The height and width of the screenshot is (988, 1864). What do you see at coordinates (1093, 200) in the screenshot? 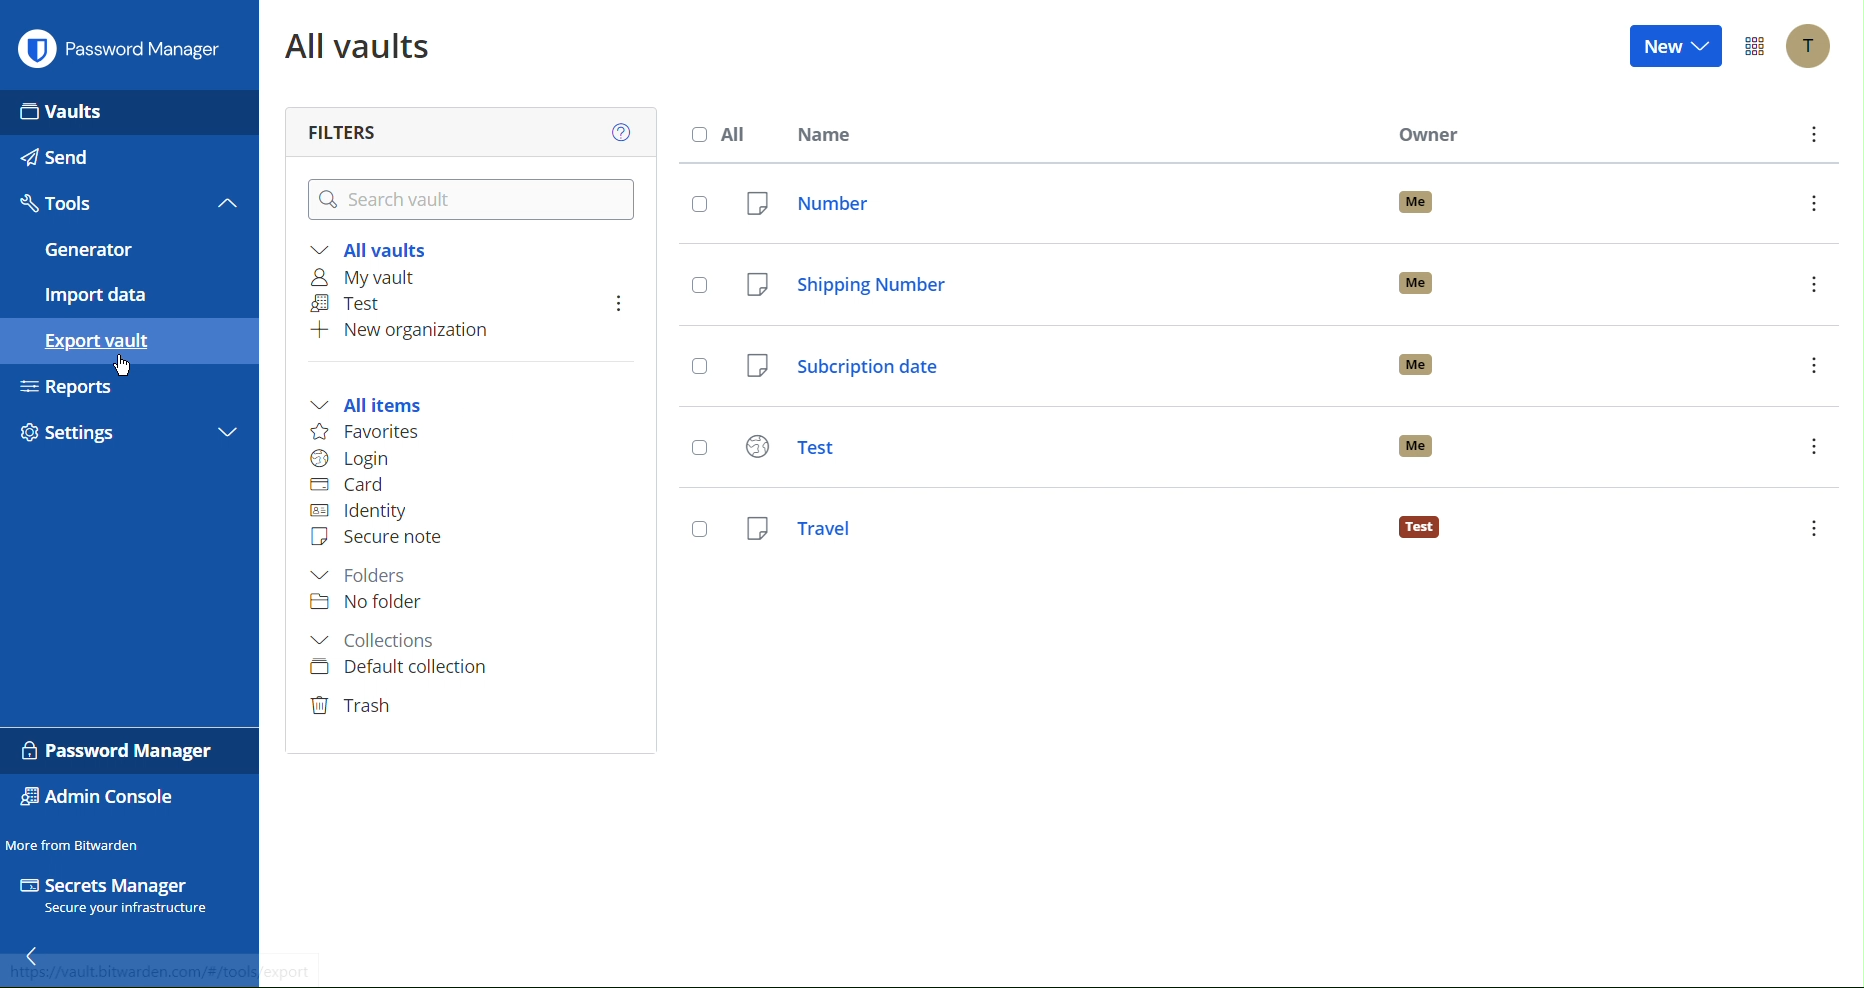
I see `Number` at bounding box center [1093, 200].